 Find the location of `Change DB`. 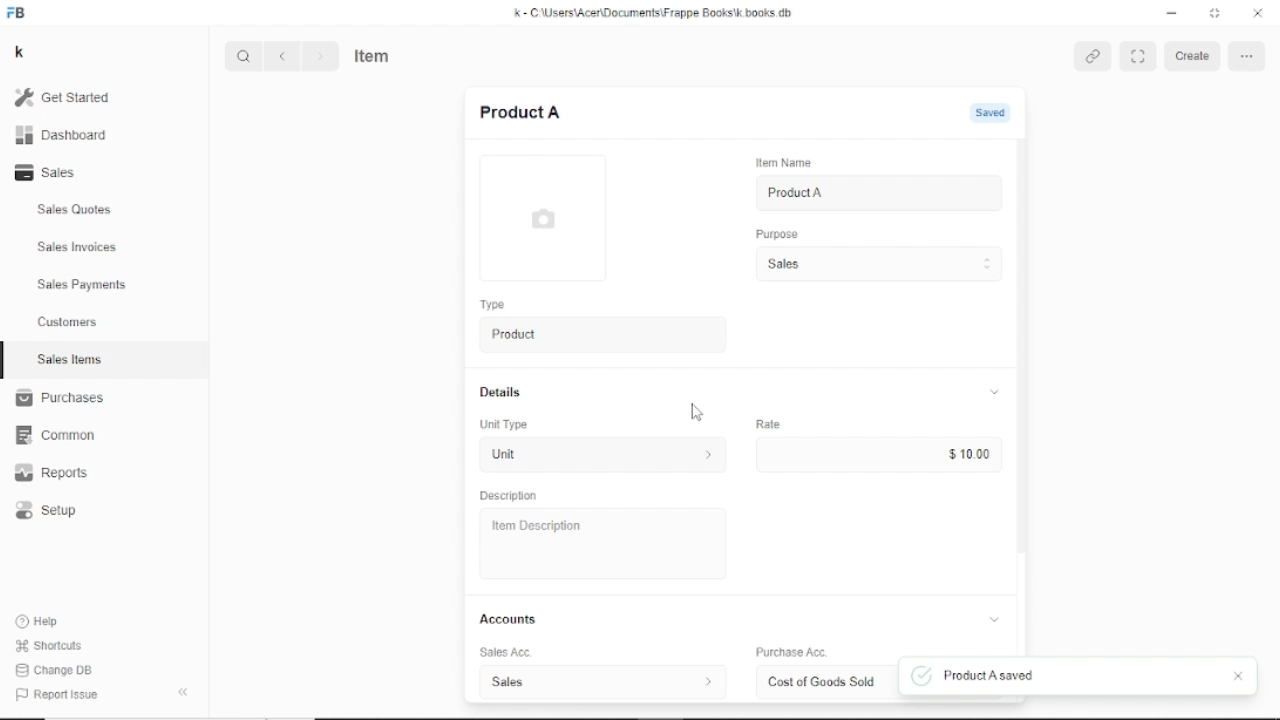

Change DB is located at coordinates (57, 671).